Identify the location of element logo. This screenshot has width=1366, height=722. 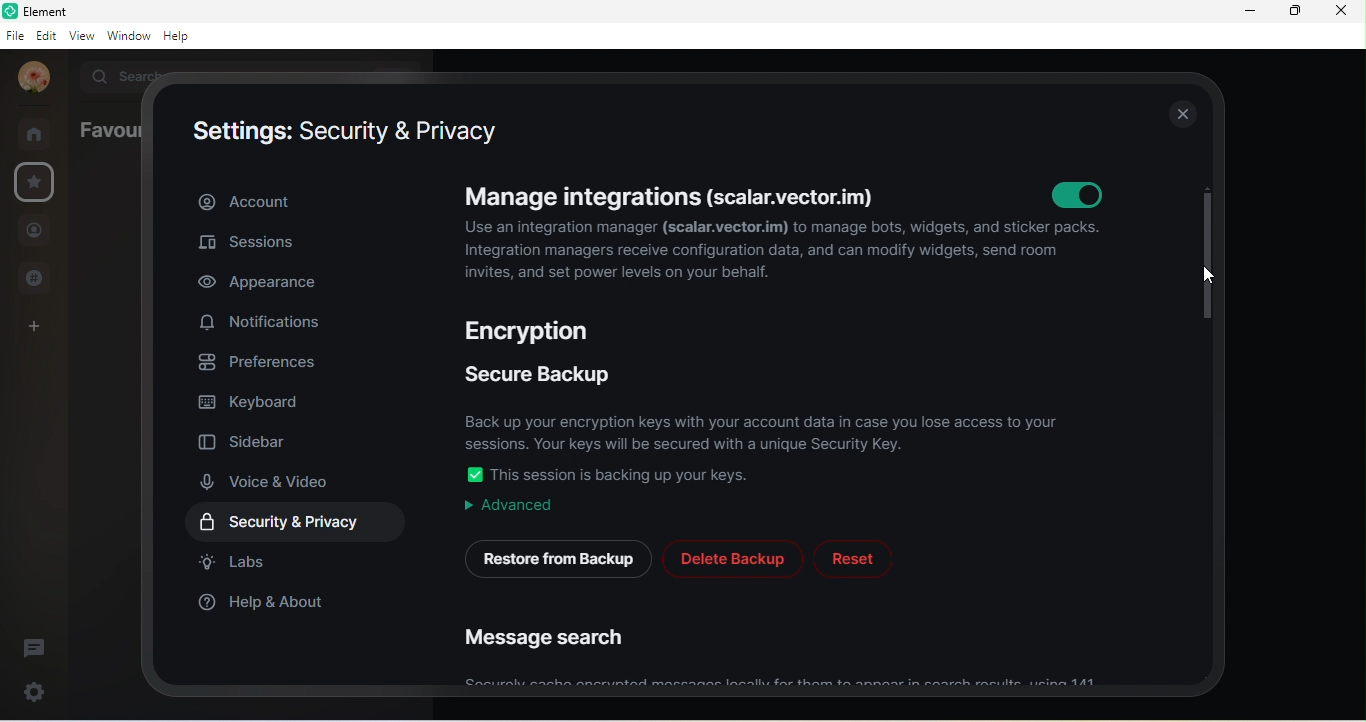
(9, 10).